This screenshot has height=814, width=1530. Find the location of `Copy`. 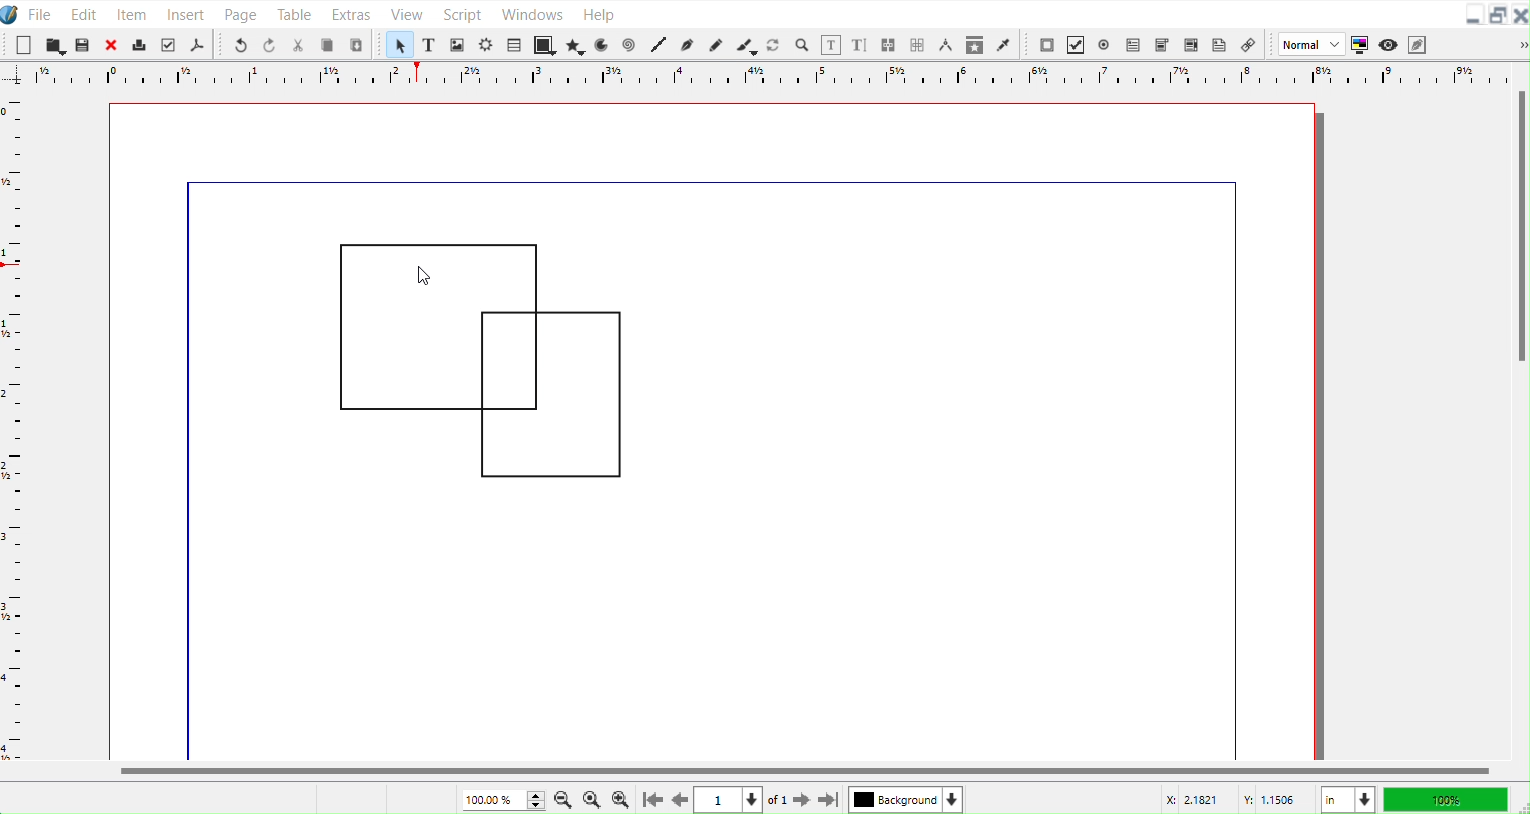

Copy is located at coordinates (329, 44).